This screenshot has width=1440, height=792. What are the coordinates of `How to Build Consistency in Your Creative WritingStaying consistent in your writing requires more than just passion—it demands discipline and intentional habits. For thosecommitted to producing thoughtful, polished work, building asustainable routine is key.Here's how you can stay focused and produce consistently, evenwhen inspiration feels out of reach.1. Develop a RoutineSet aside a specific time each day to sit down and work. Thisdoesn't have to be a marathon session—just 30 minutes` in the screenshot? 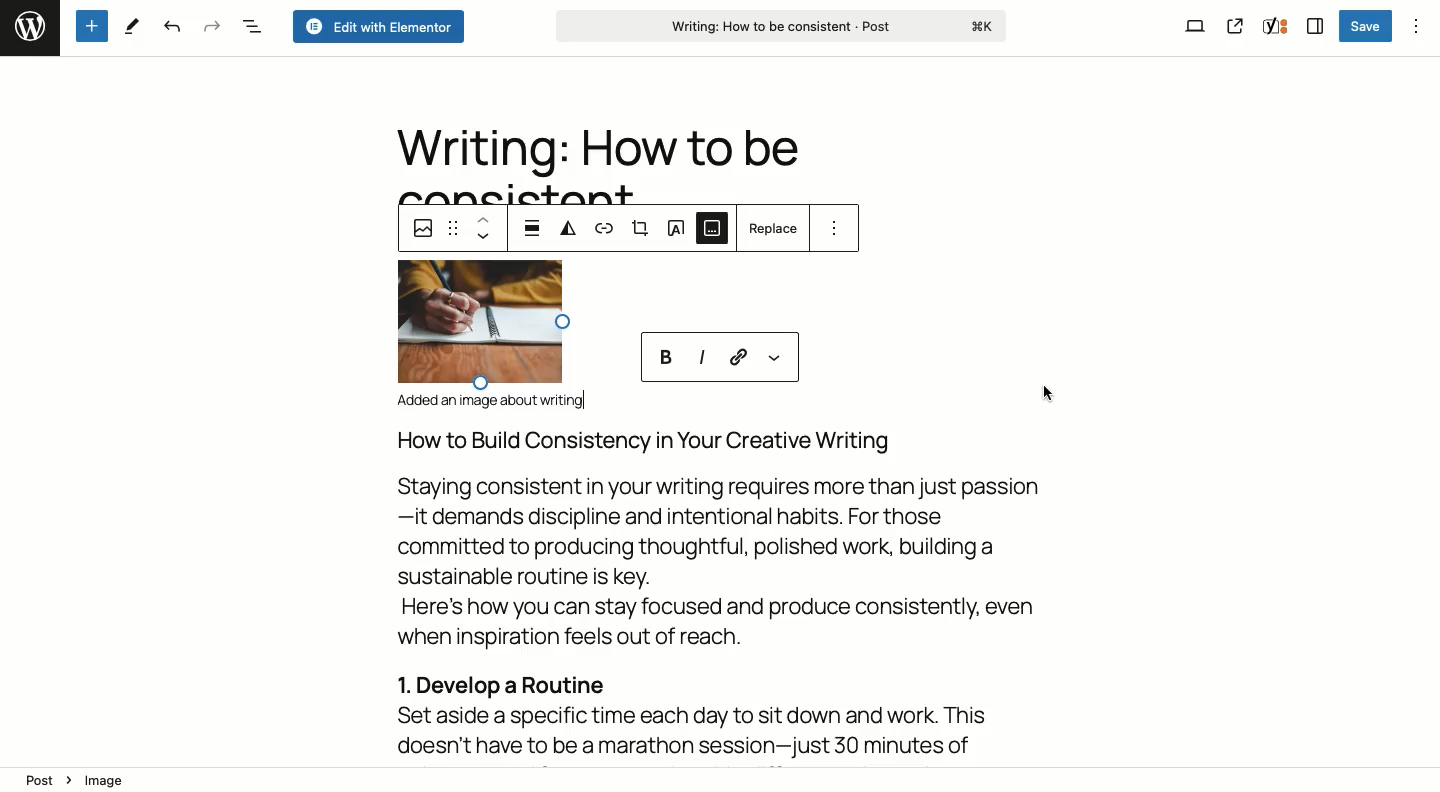 It's located at (726, 594).